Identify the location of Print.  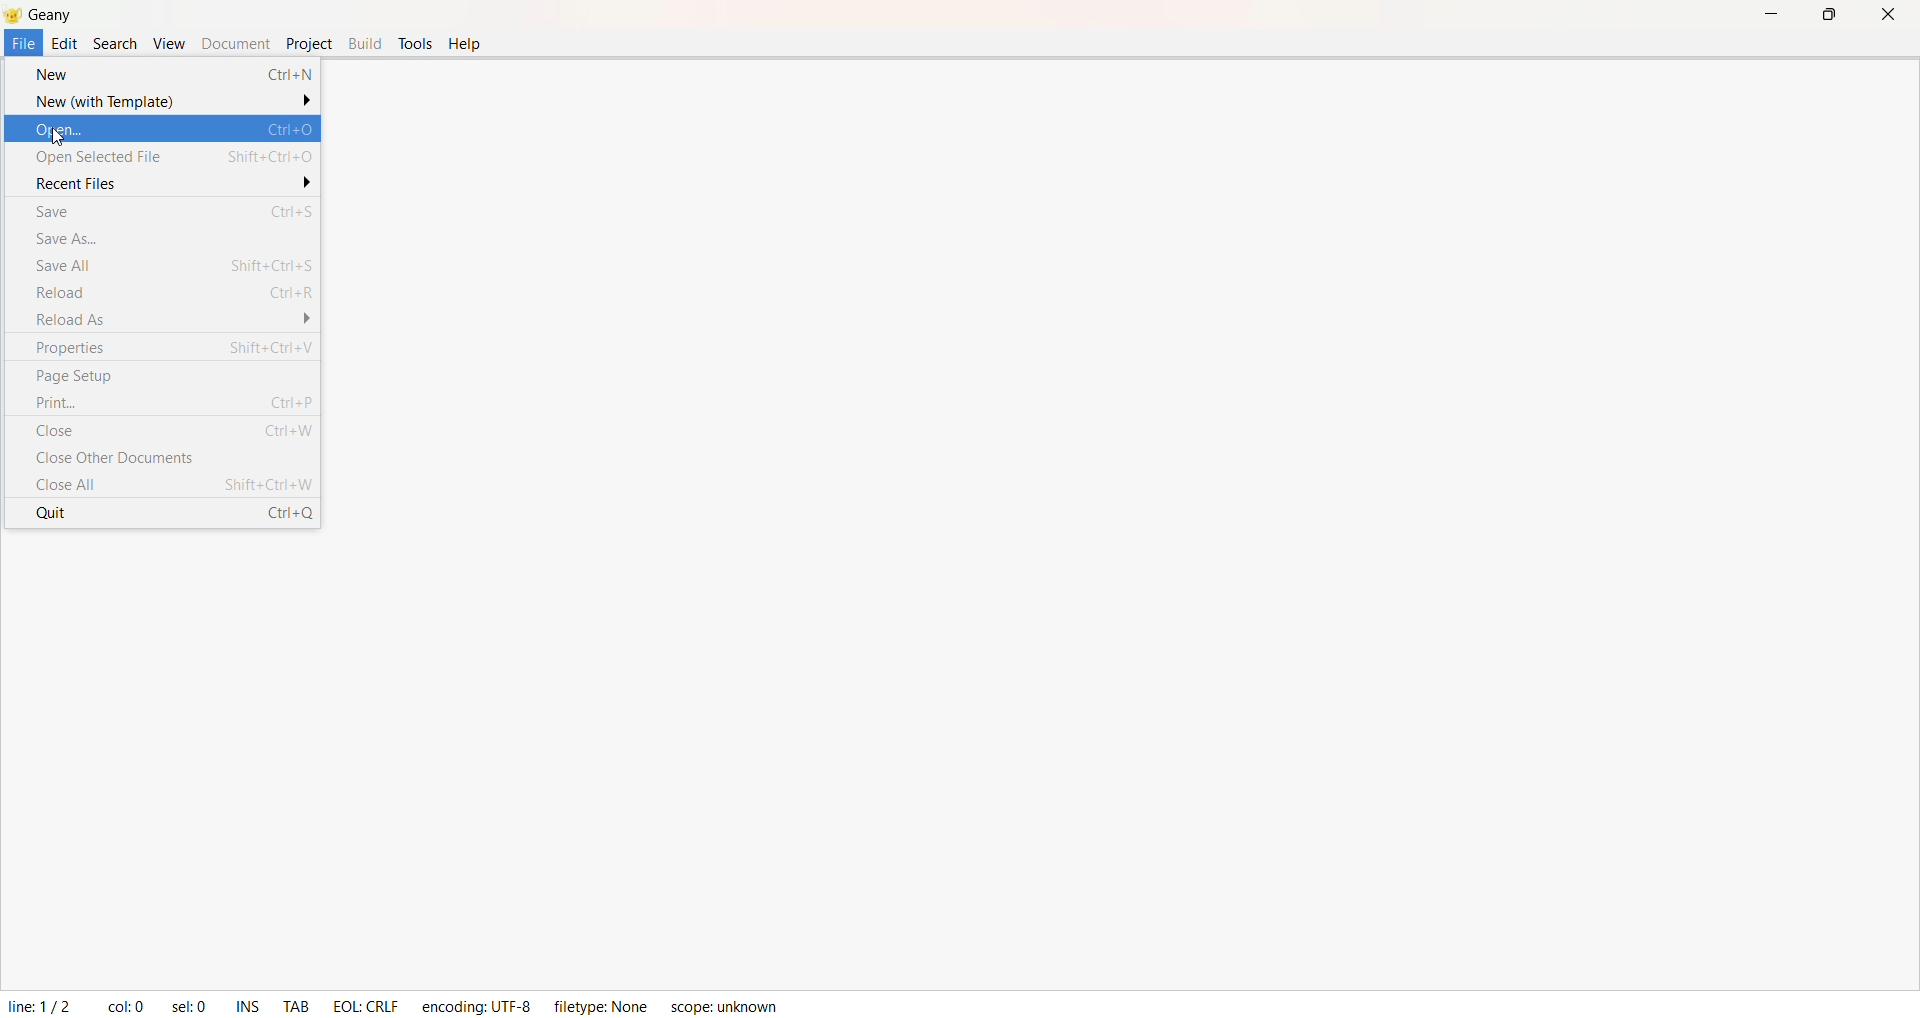
(176, 403).